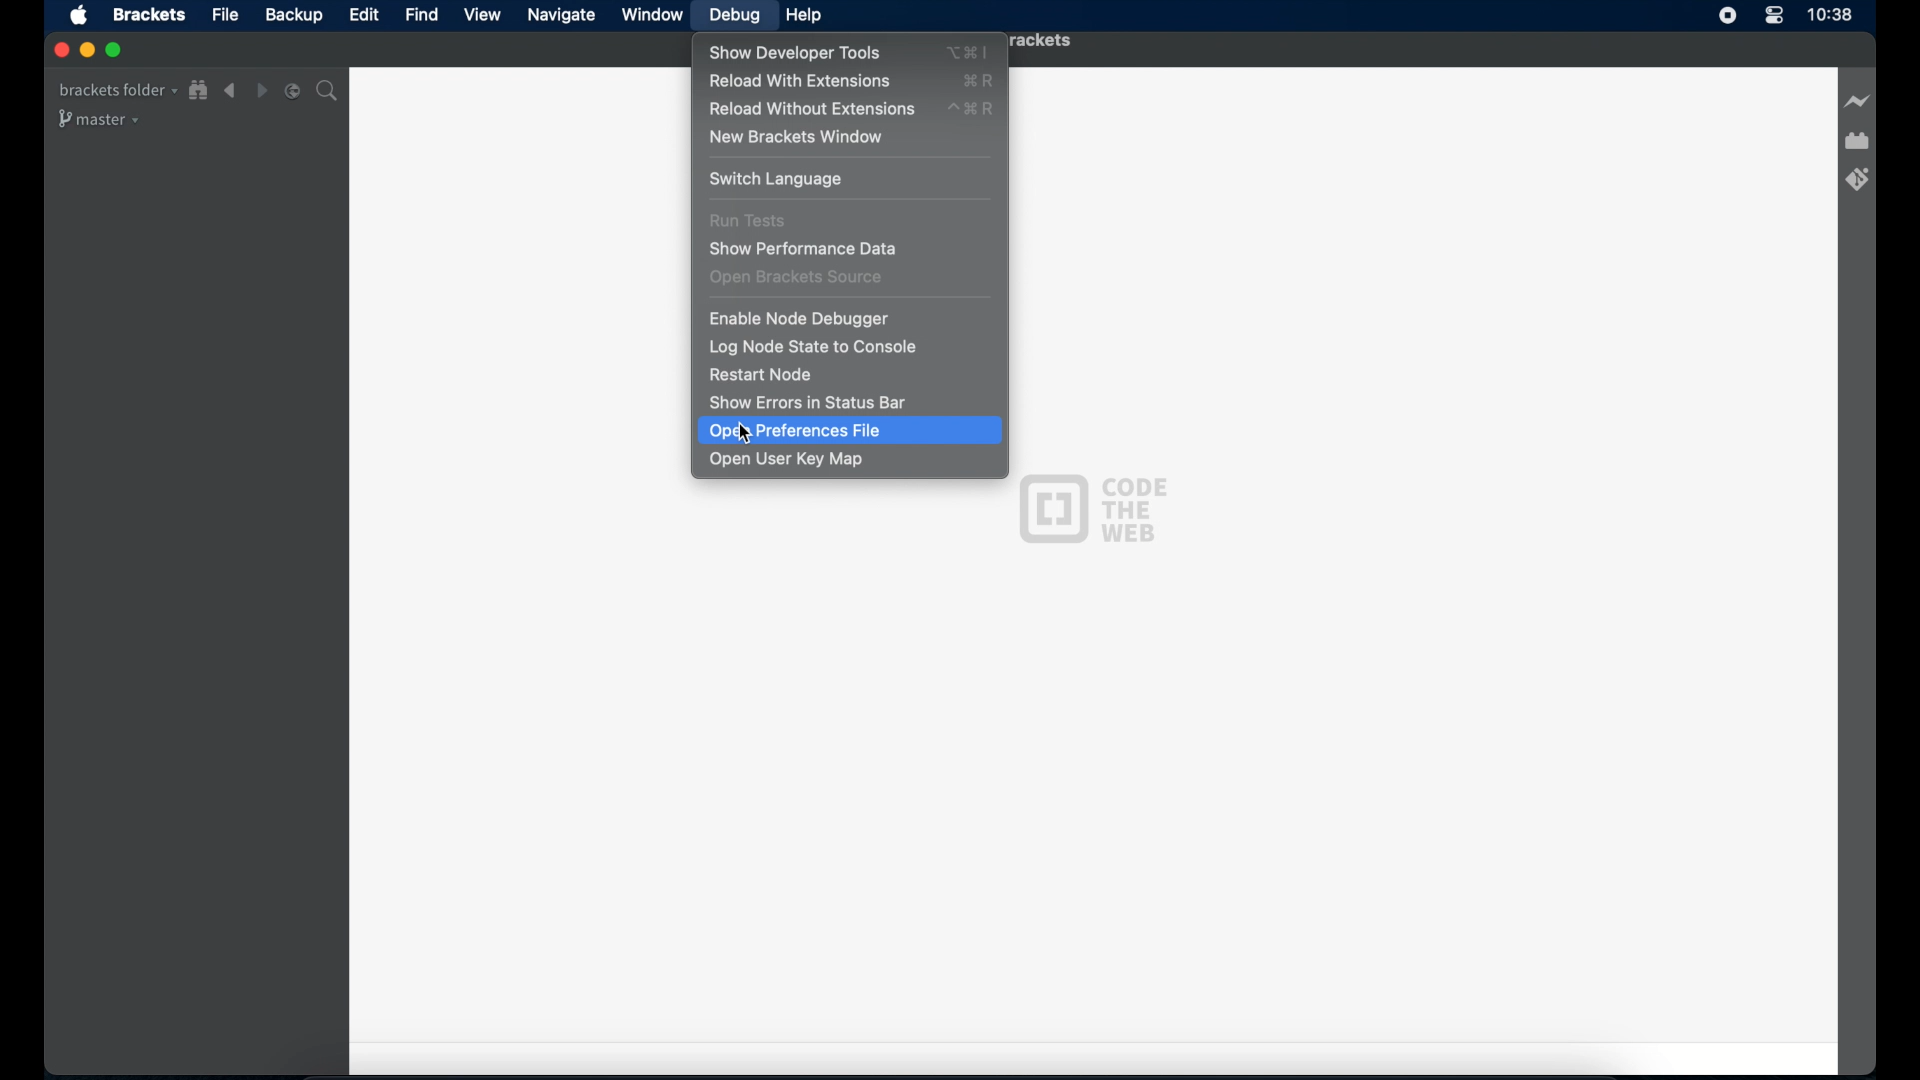 Image resolution: width=1920 pixels, height=1080 pixels. Describe the element at coordinates (787, 461) in the screenshot. I see `open user key map` at that location.